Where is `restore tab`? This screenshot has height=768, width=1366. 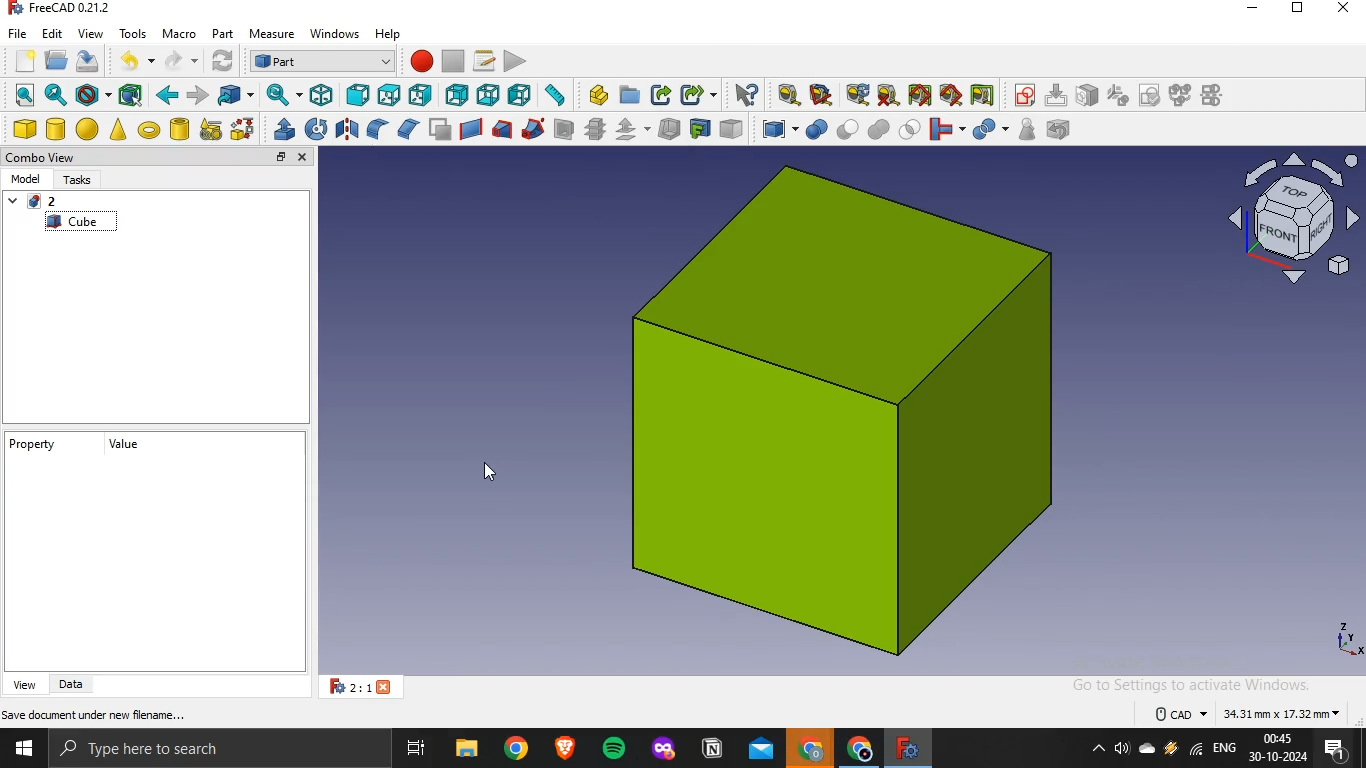 restore tab is located at coordinates (282, 156).